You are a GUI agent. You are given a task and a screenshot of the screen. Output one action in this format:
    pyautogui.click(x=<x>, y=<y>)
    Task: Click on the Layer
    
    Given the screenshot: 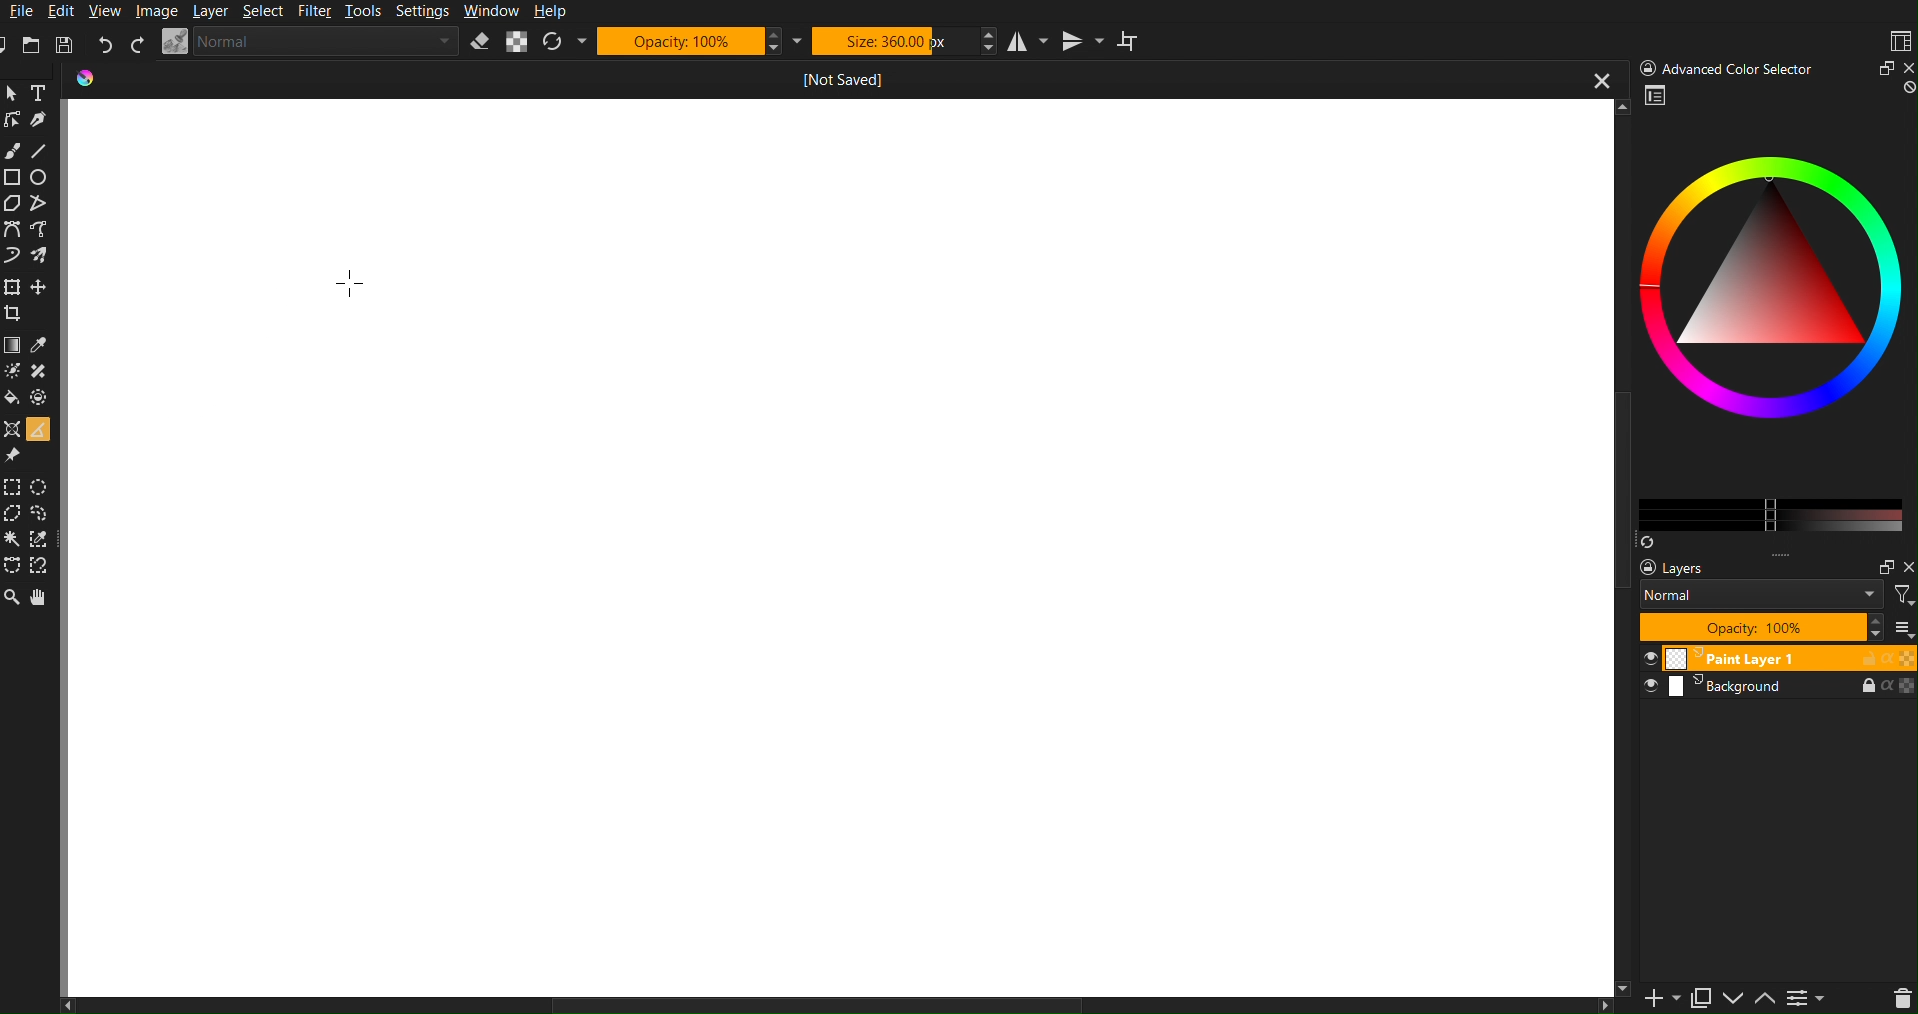 What is the action you would take?
    pyautogui.click(x=212, y=12)
    